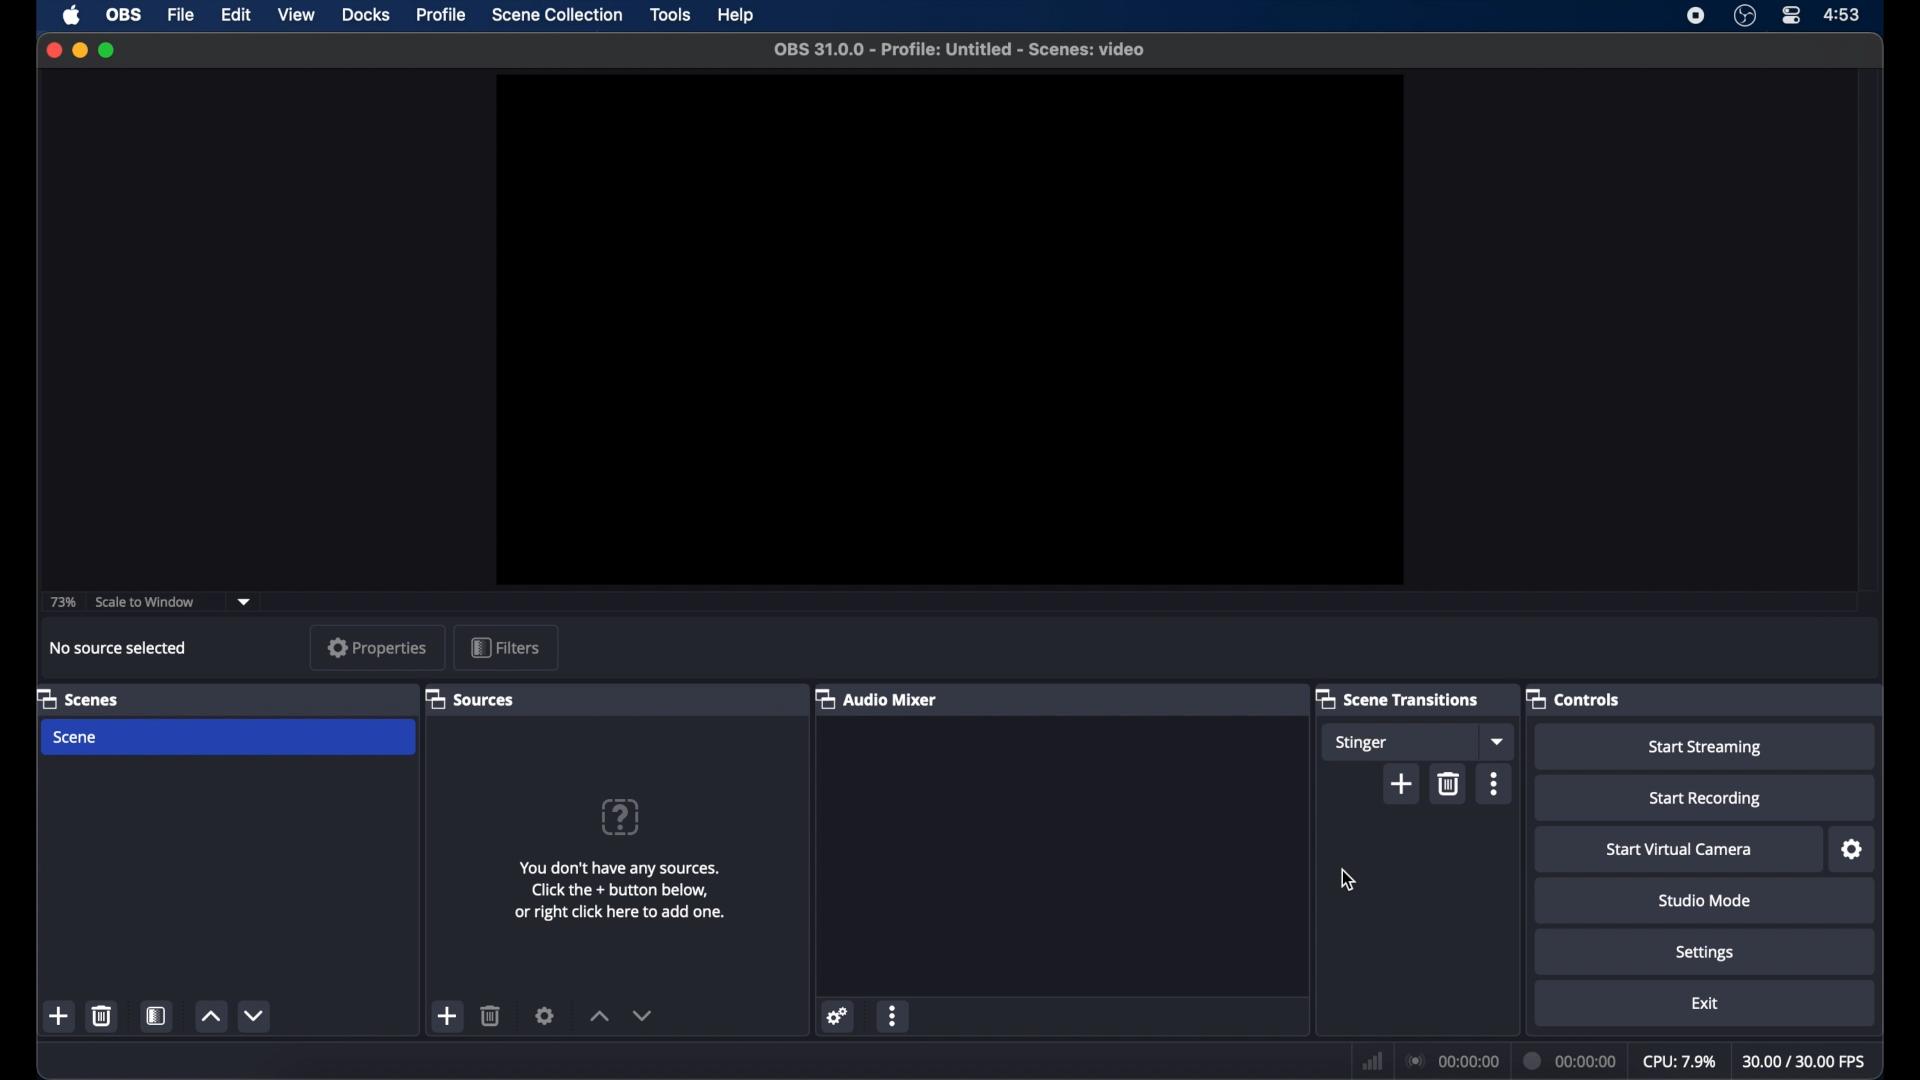 The width and height of the screenshot is (1920, 1080). Describe the element at coordinates (158, 1015) in the screenshot. I see `scene filters` at that location.